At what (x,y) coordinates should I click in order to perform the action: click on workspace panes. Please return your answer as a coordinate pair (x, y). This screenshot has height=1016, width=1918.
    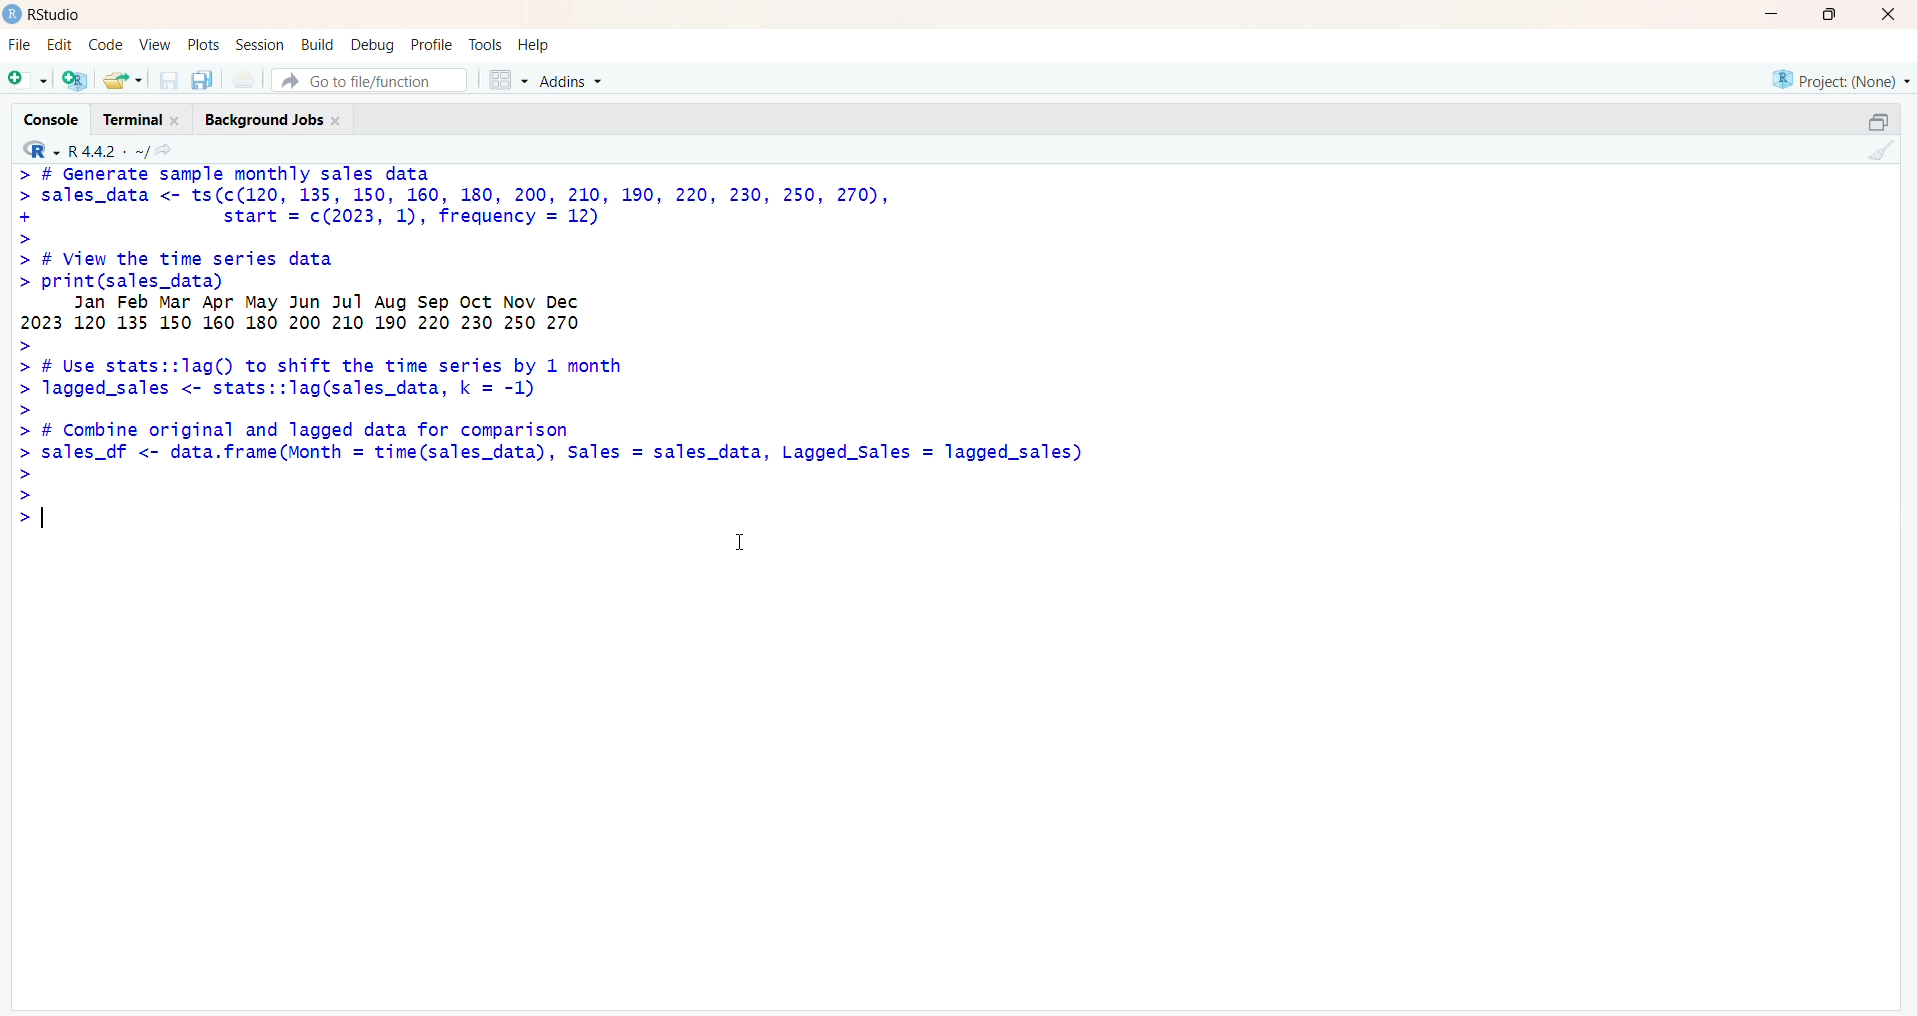
    Looking at the image, I should click on (508, 79).